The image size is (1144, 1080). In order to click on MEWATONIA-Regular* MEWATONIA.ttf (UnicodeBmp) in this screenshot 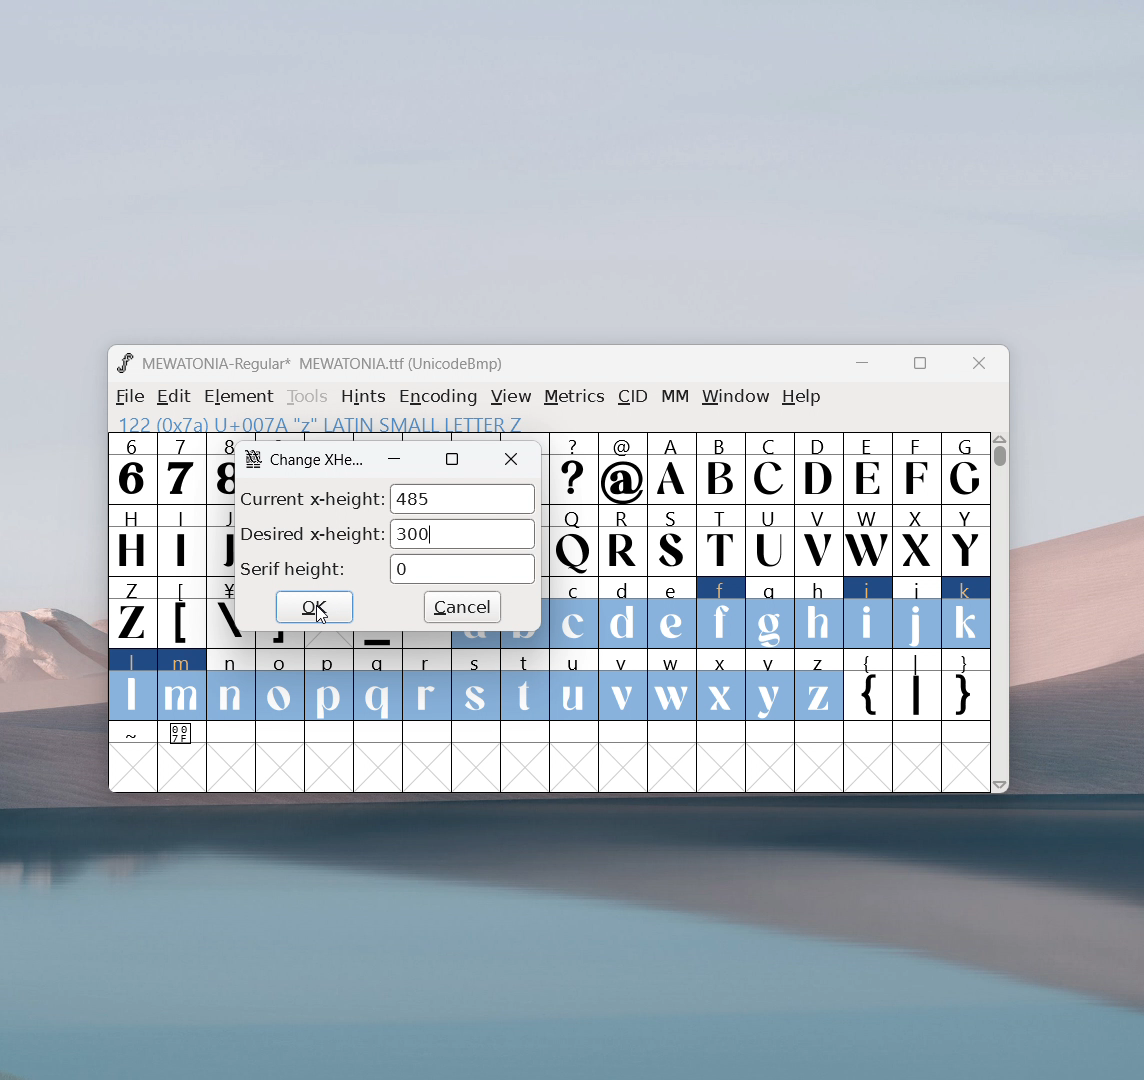, I will do `click(326, 364)`.